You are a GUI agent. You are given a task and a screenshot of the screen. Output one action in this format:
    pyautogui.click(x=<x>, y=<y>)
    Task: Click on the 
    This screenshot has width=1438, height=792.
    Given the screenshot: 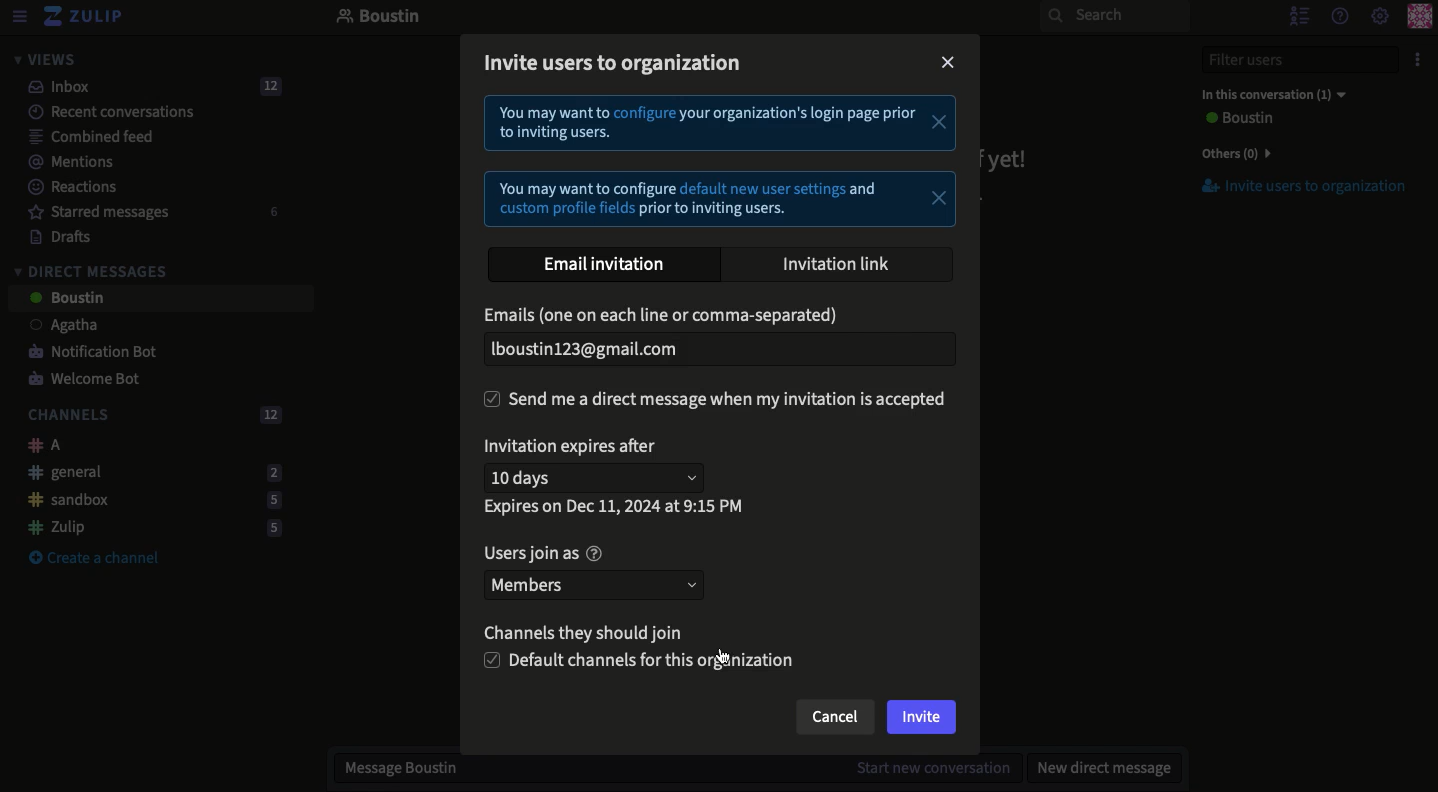 What is the action you would take?
    pyautogui.click(x=946, y=60)
    